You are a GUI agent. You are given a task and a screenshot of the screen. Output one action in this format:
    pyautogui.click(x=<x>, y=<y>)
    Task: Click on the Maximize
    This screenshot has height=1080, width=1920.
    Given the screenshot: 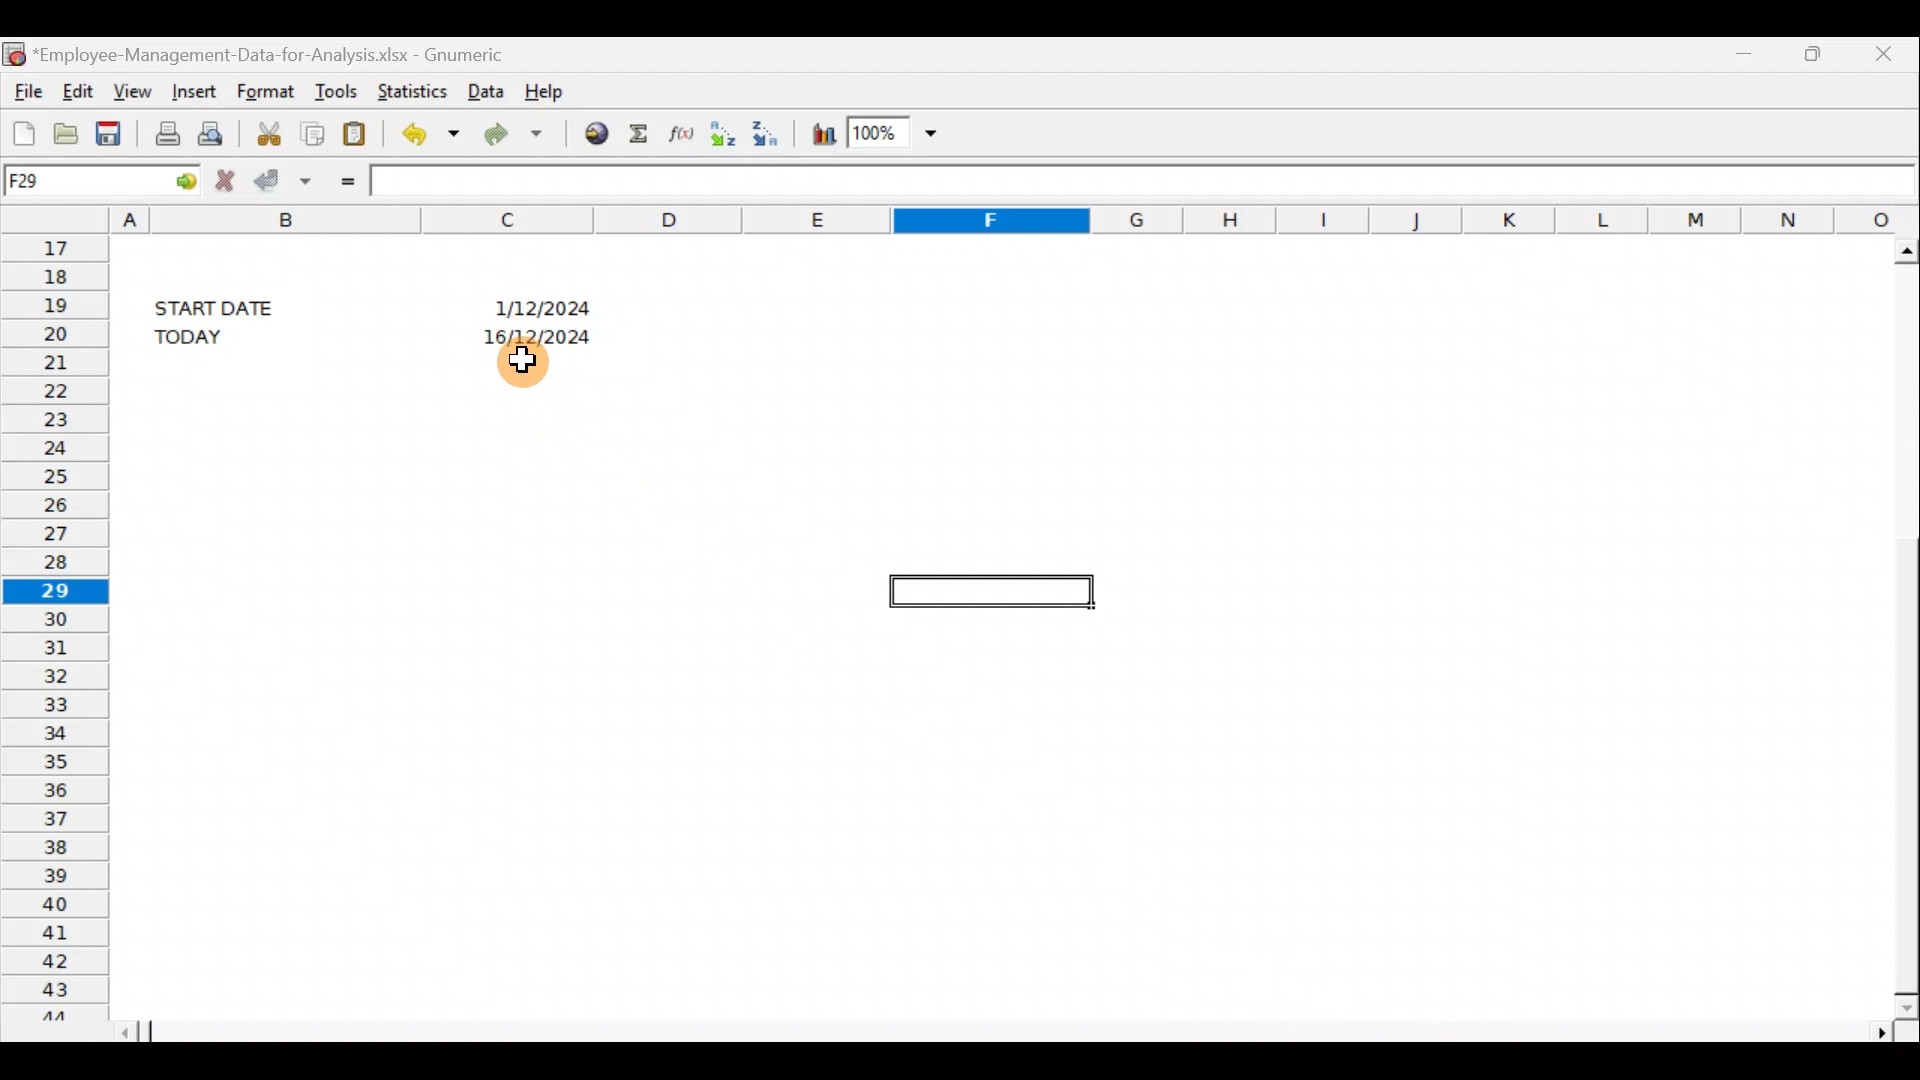 What is the action you would take?
    pyautogui.click(x=1812, y=55)
    